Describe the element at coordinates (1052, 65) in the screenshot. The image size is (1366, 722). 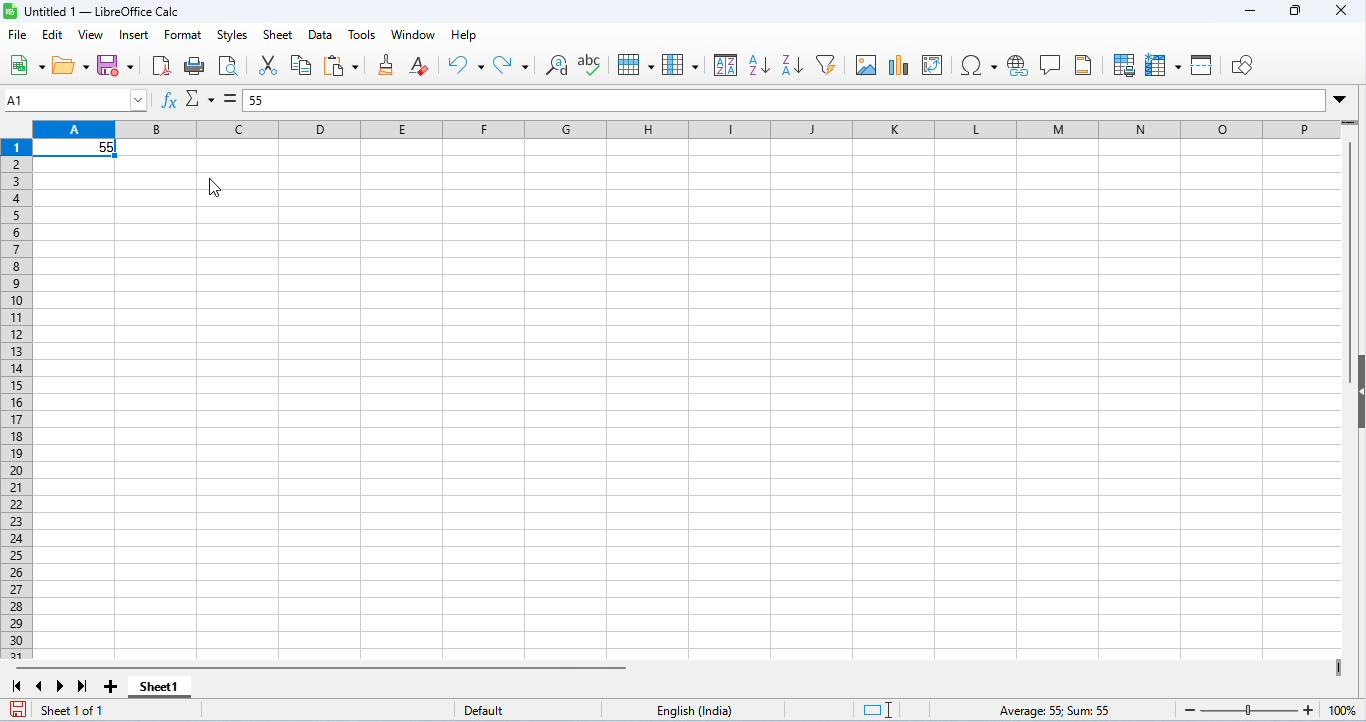
I see `insert comment` at that location.